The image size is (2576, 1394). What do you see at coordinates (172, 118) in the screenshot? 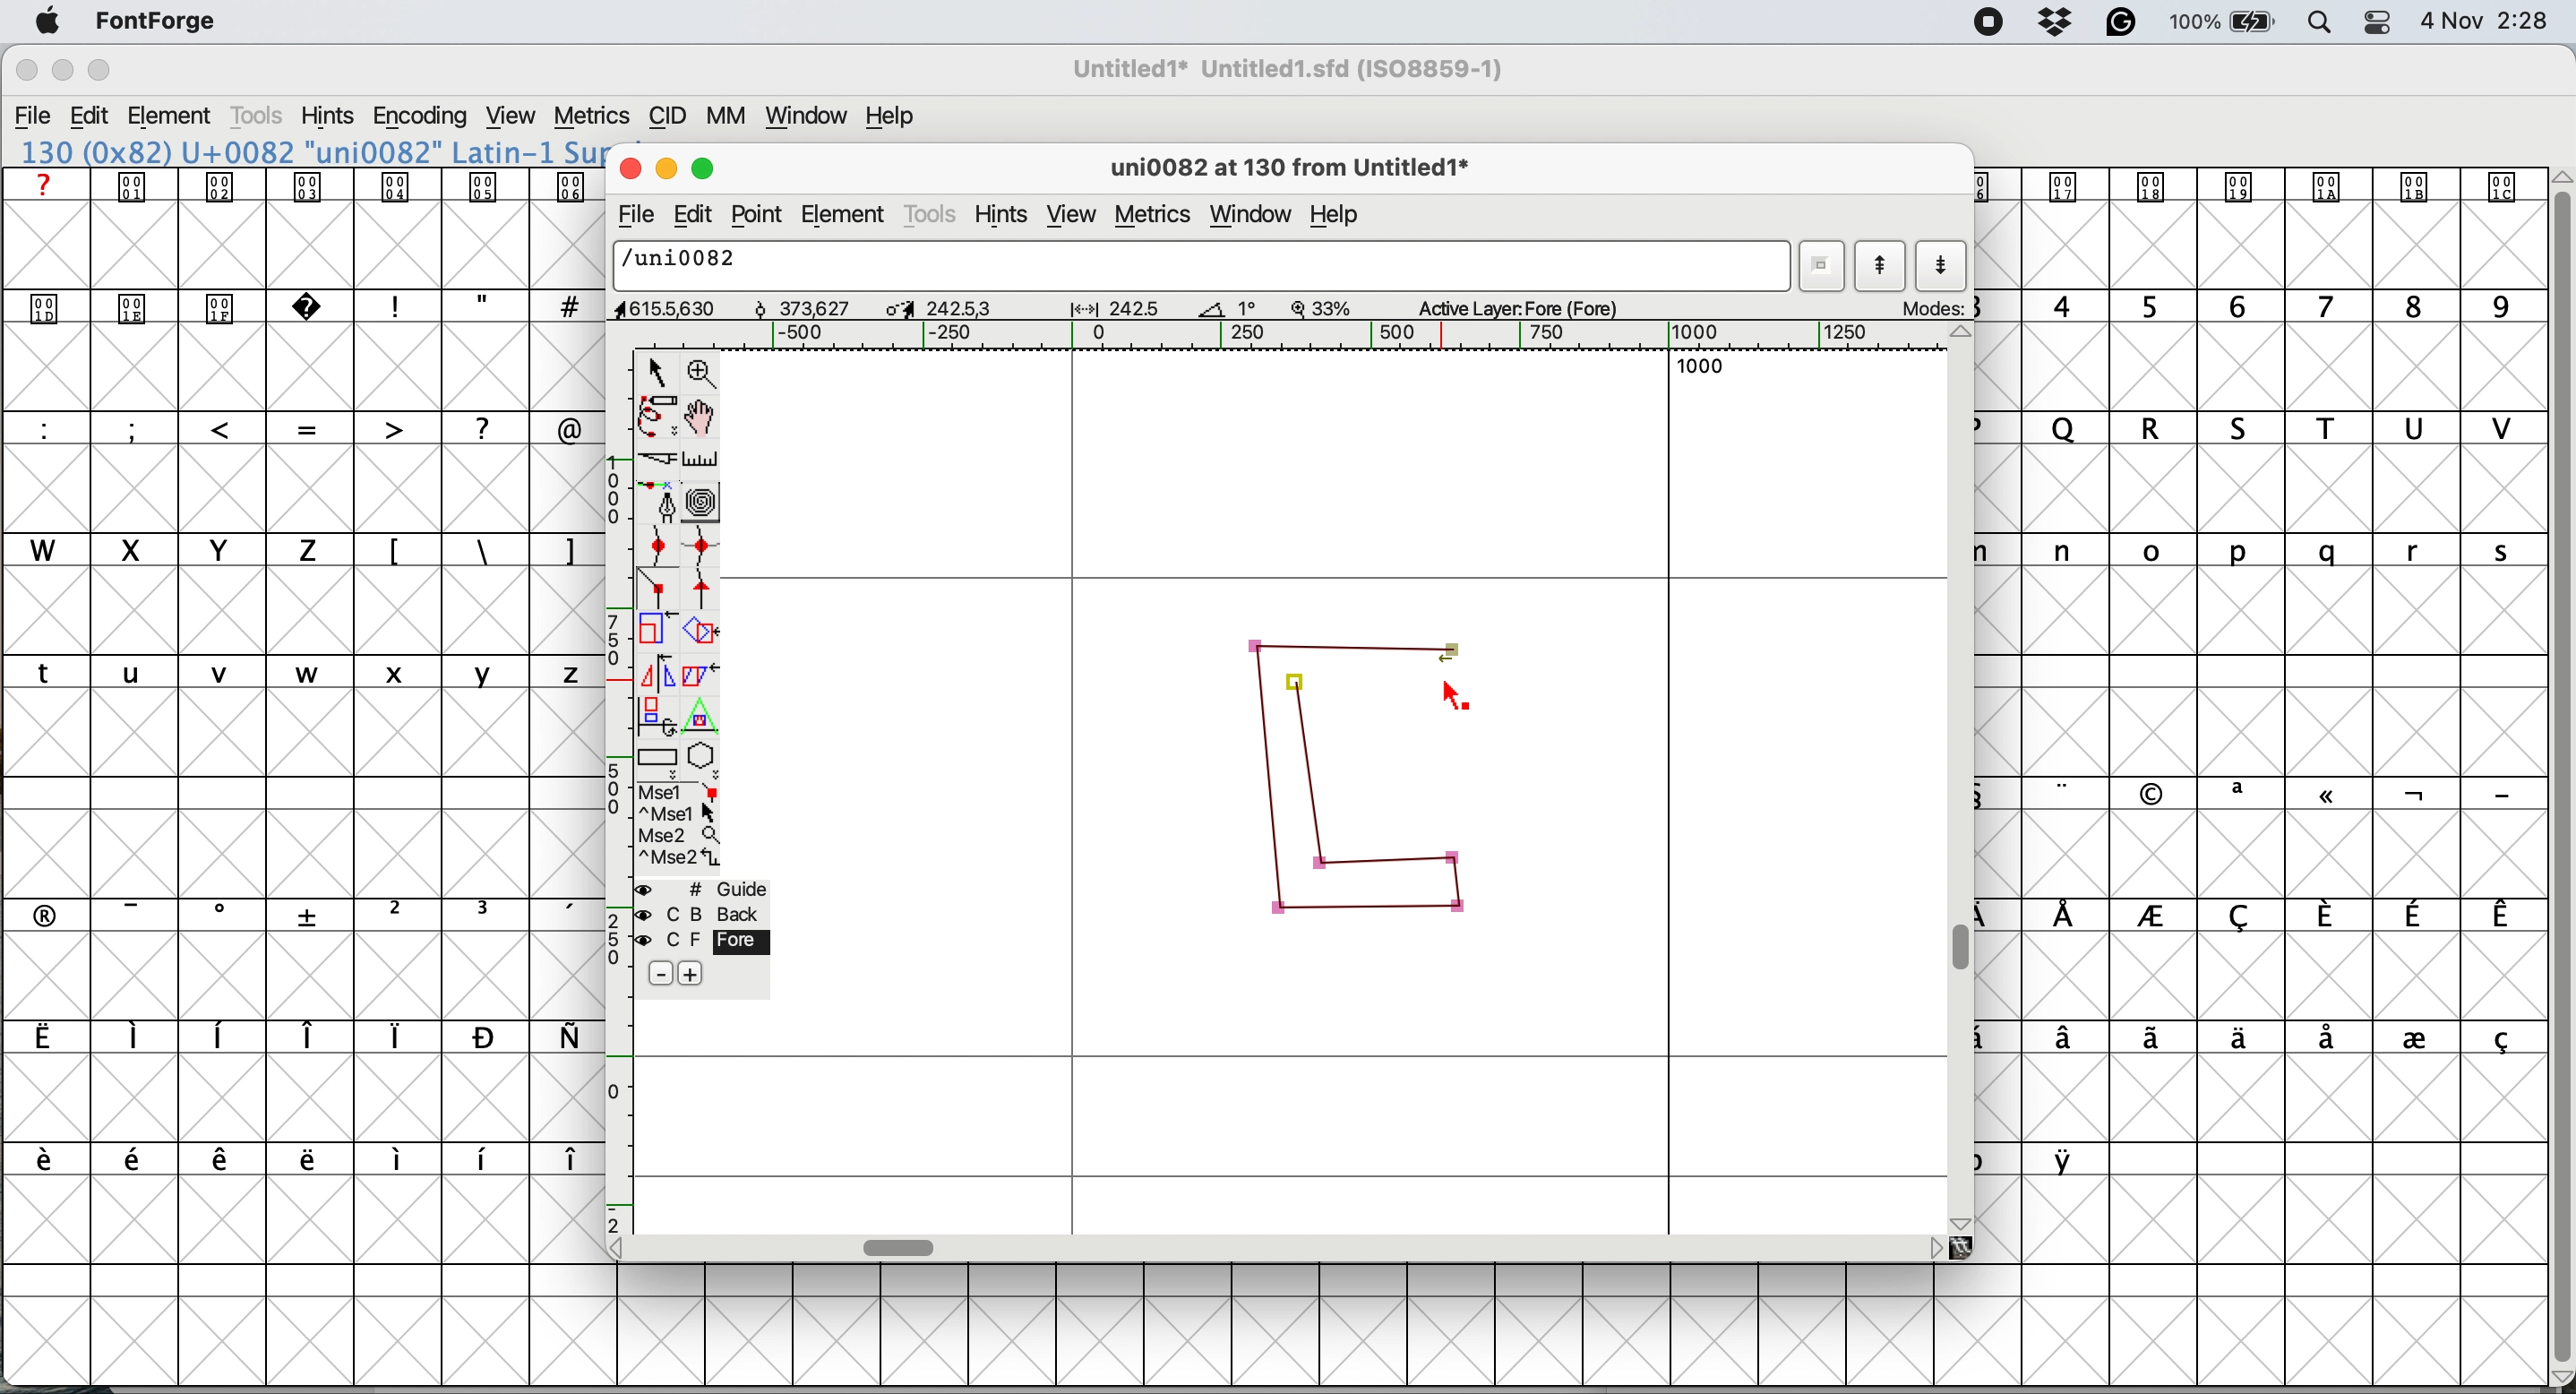
I see `element` at bounding box center [172, 118].